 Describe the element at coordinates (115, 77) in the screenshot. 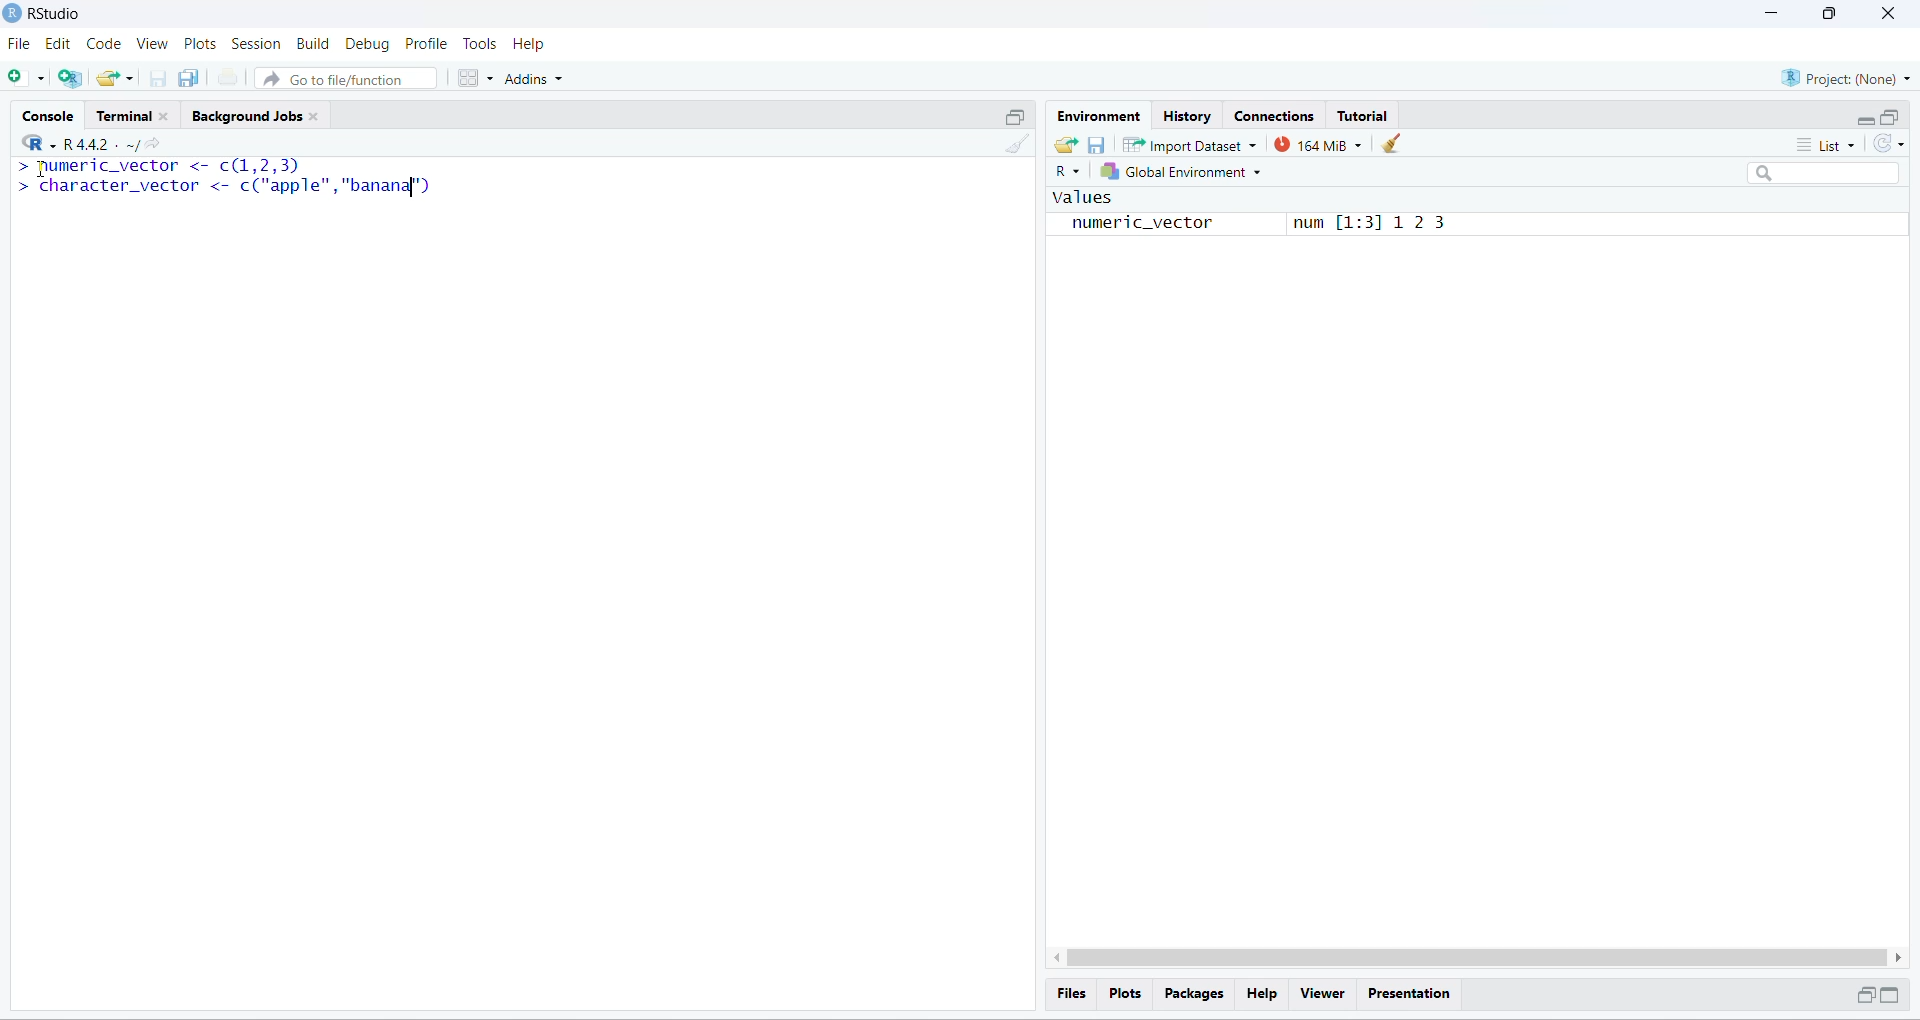

I see `open existing project` at that location.